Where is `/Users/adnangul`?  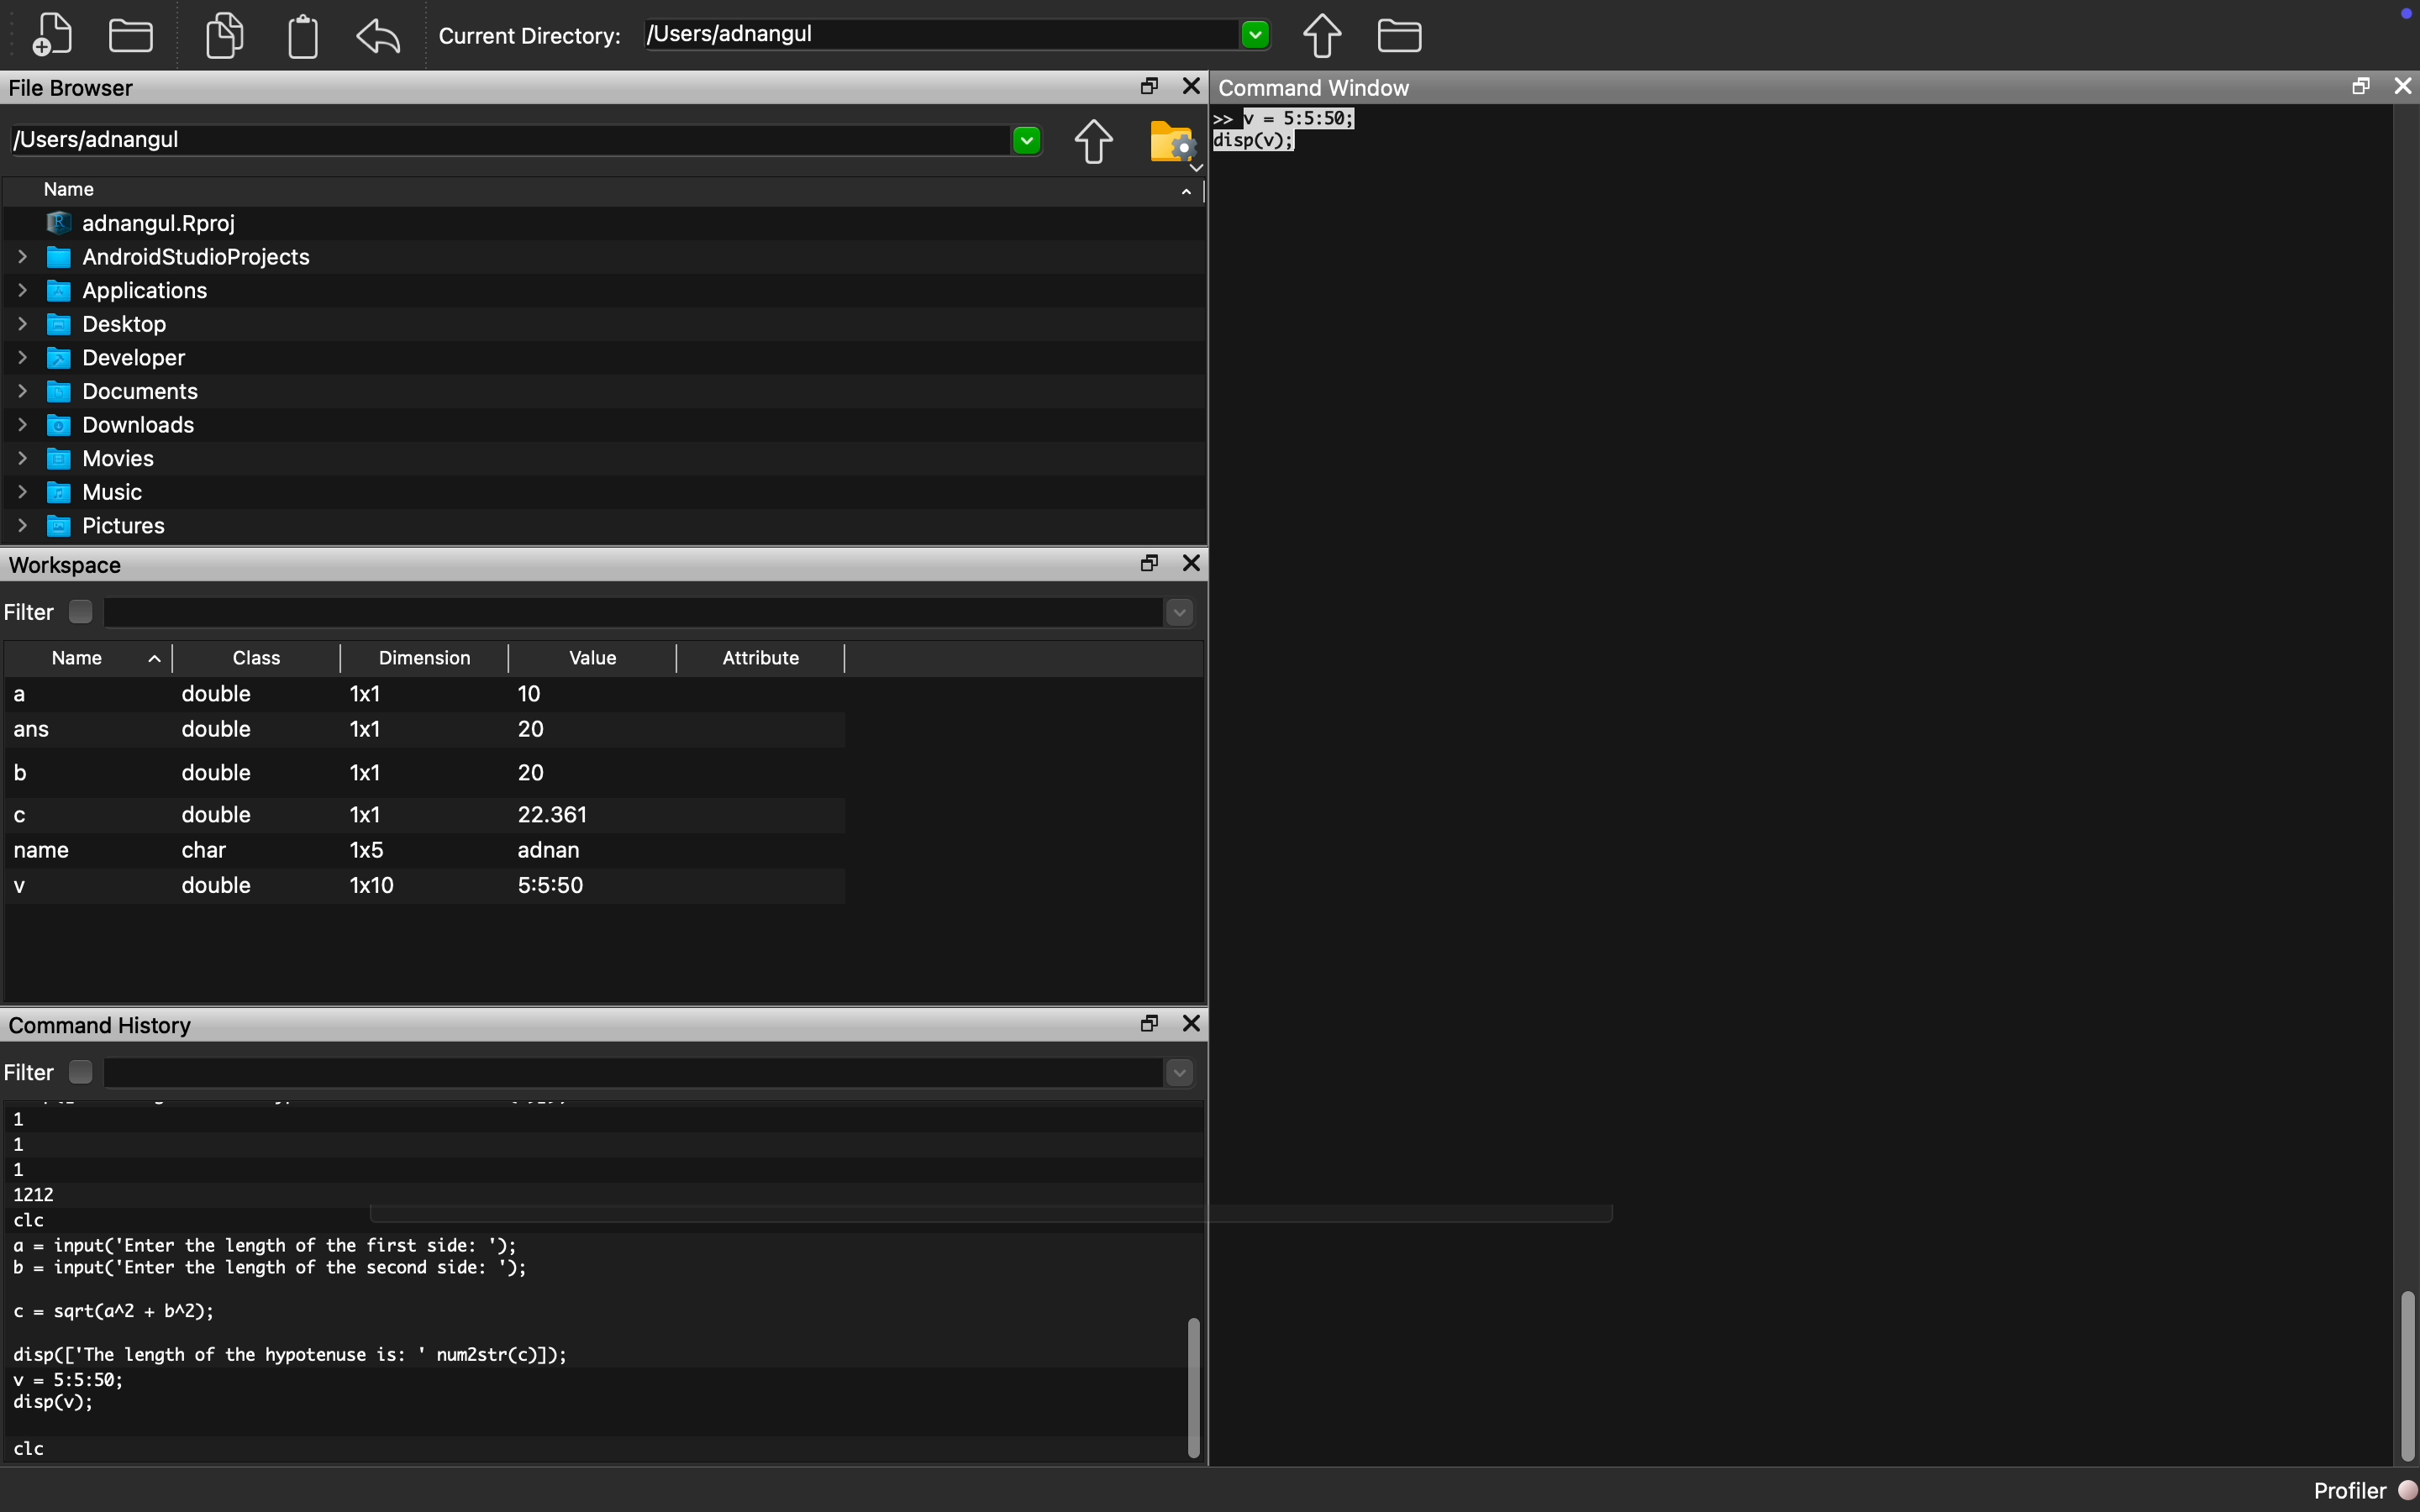 /Users/adnangul is located at coordinates (101, 140).